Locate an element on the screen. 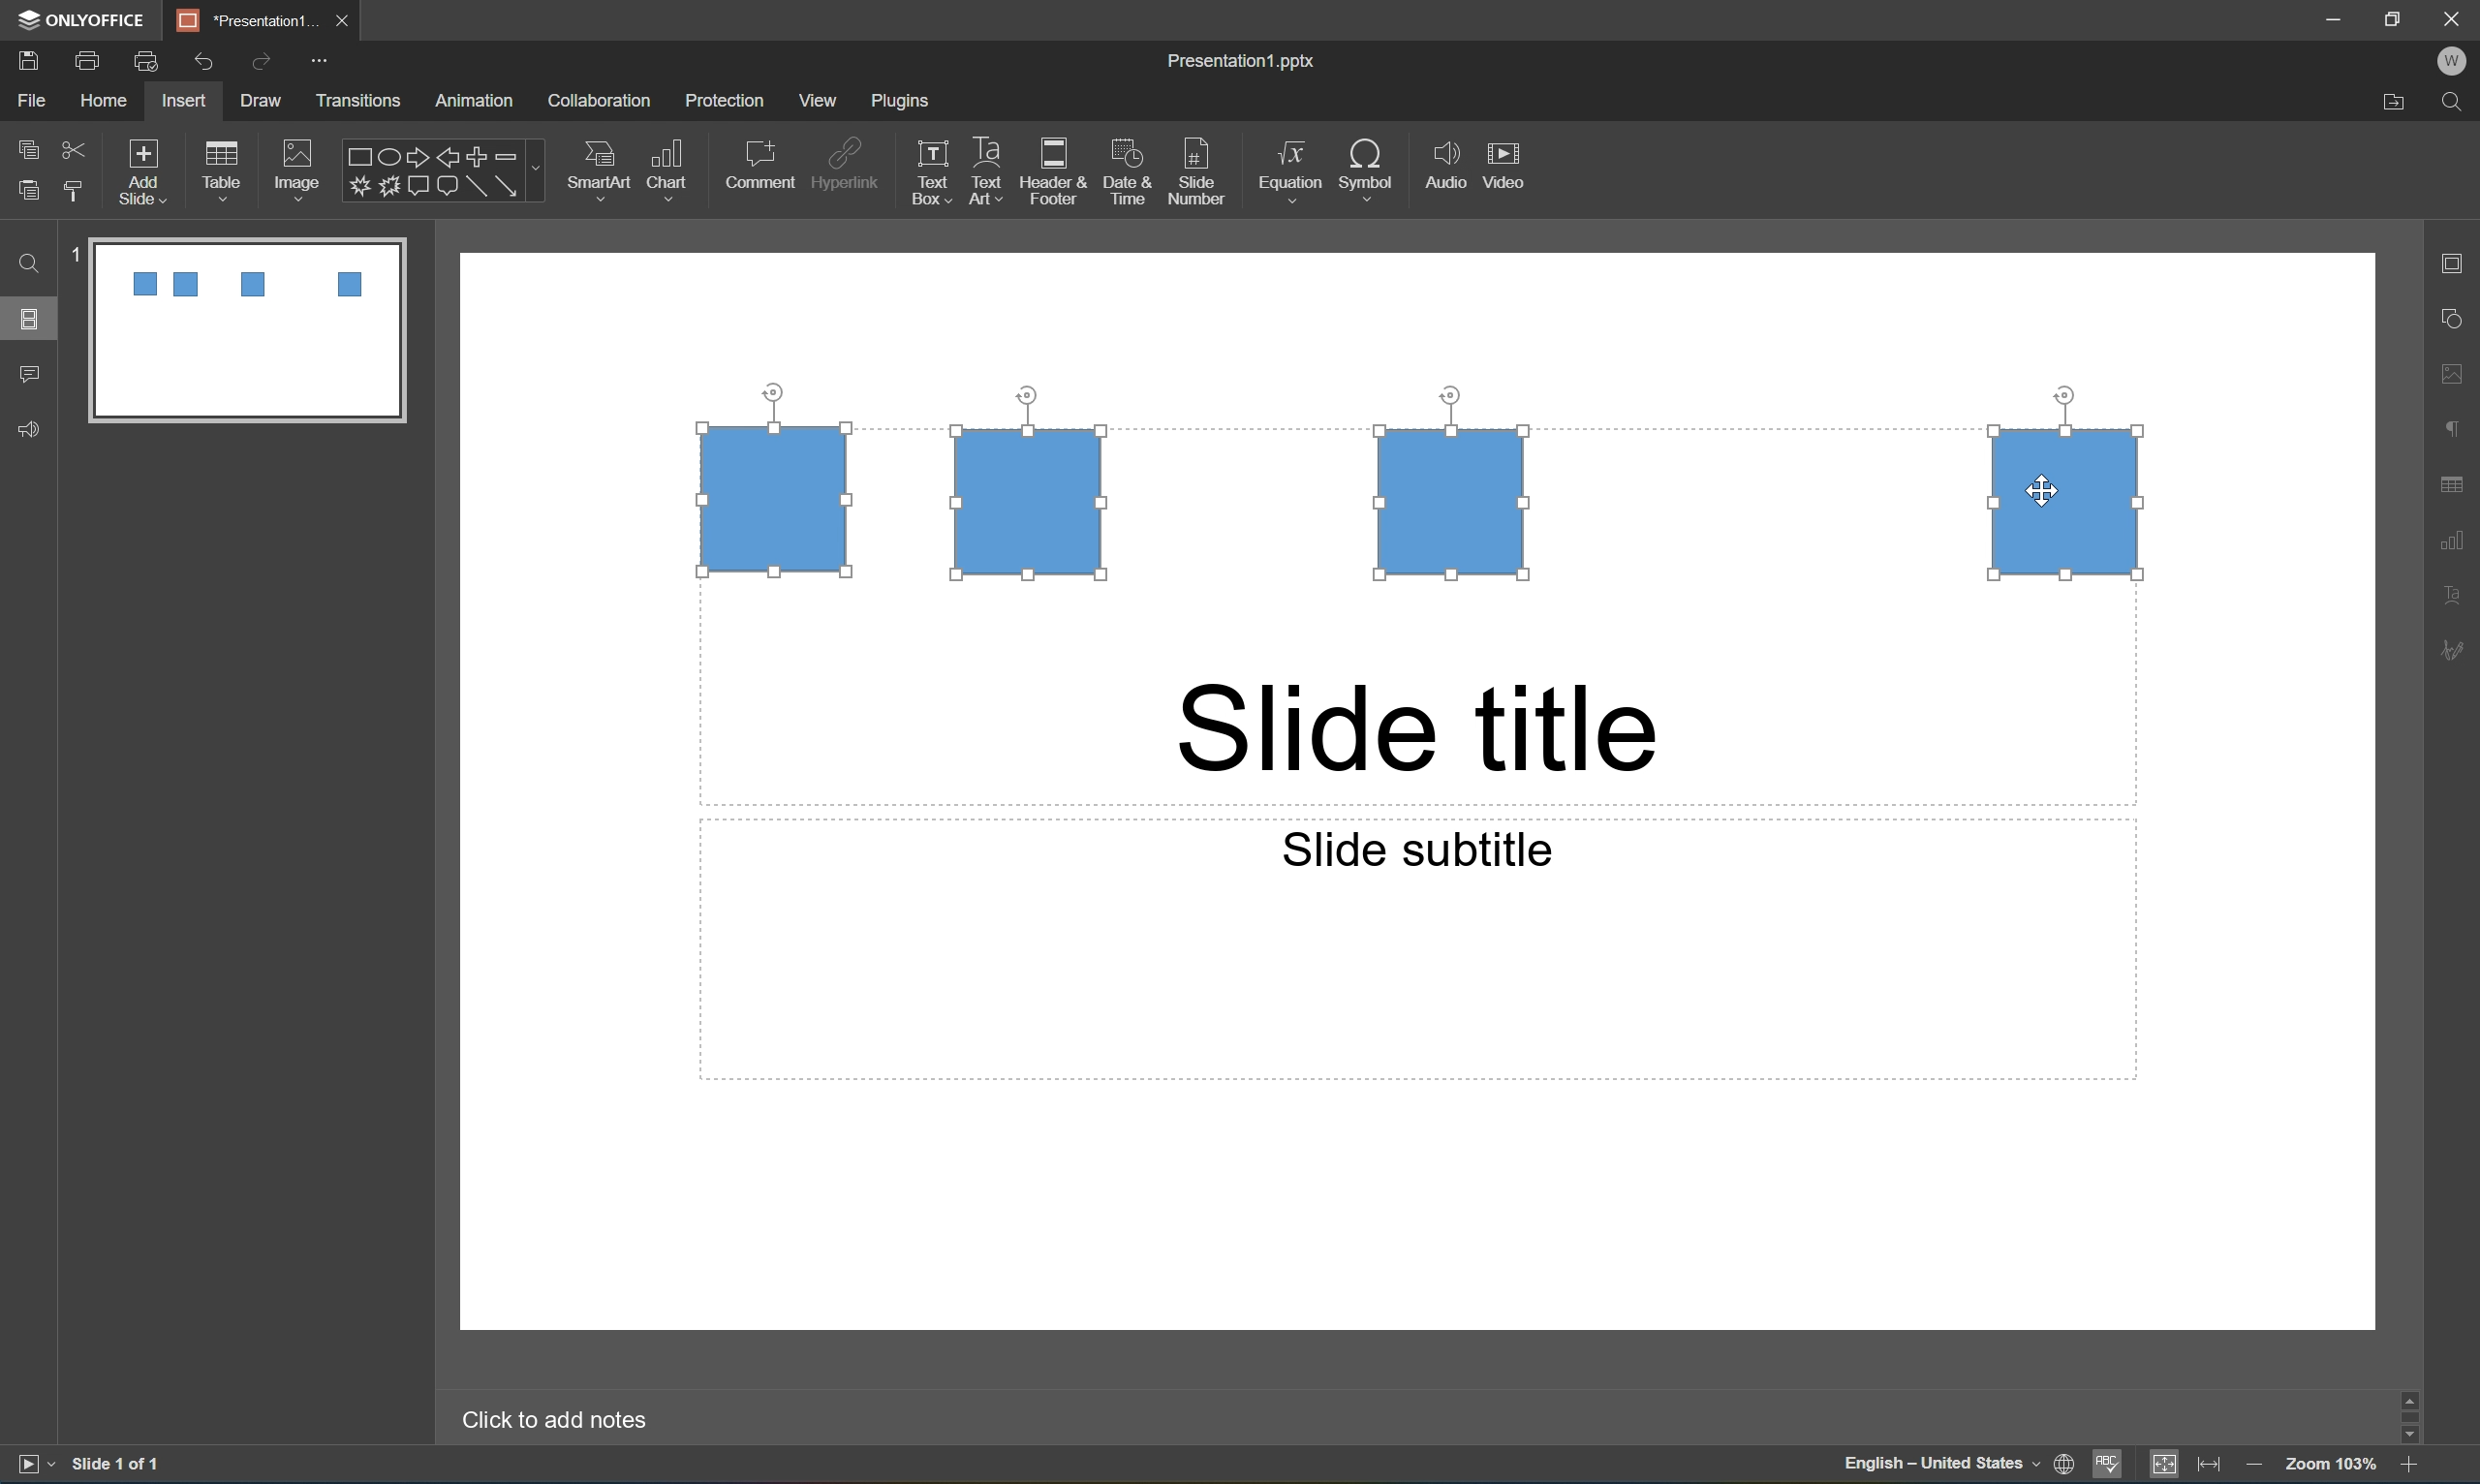 The width and height of the screenshot is (2480, 1484). Find is located at coordinates (30, 265).